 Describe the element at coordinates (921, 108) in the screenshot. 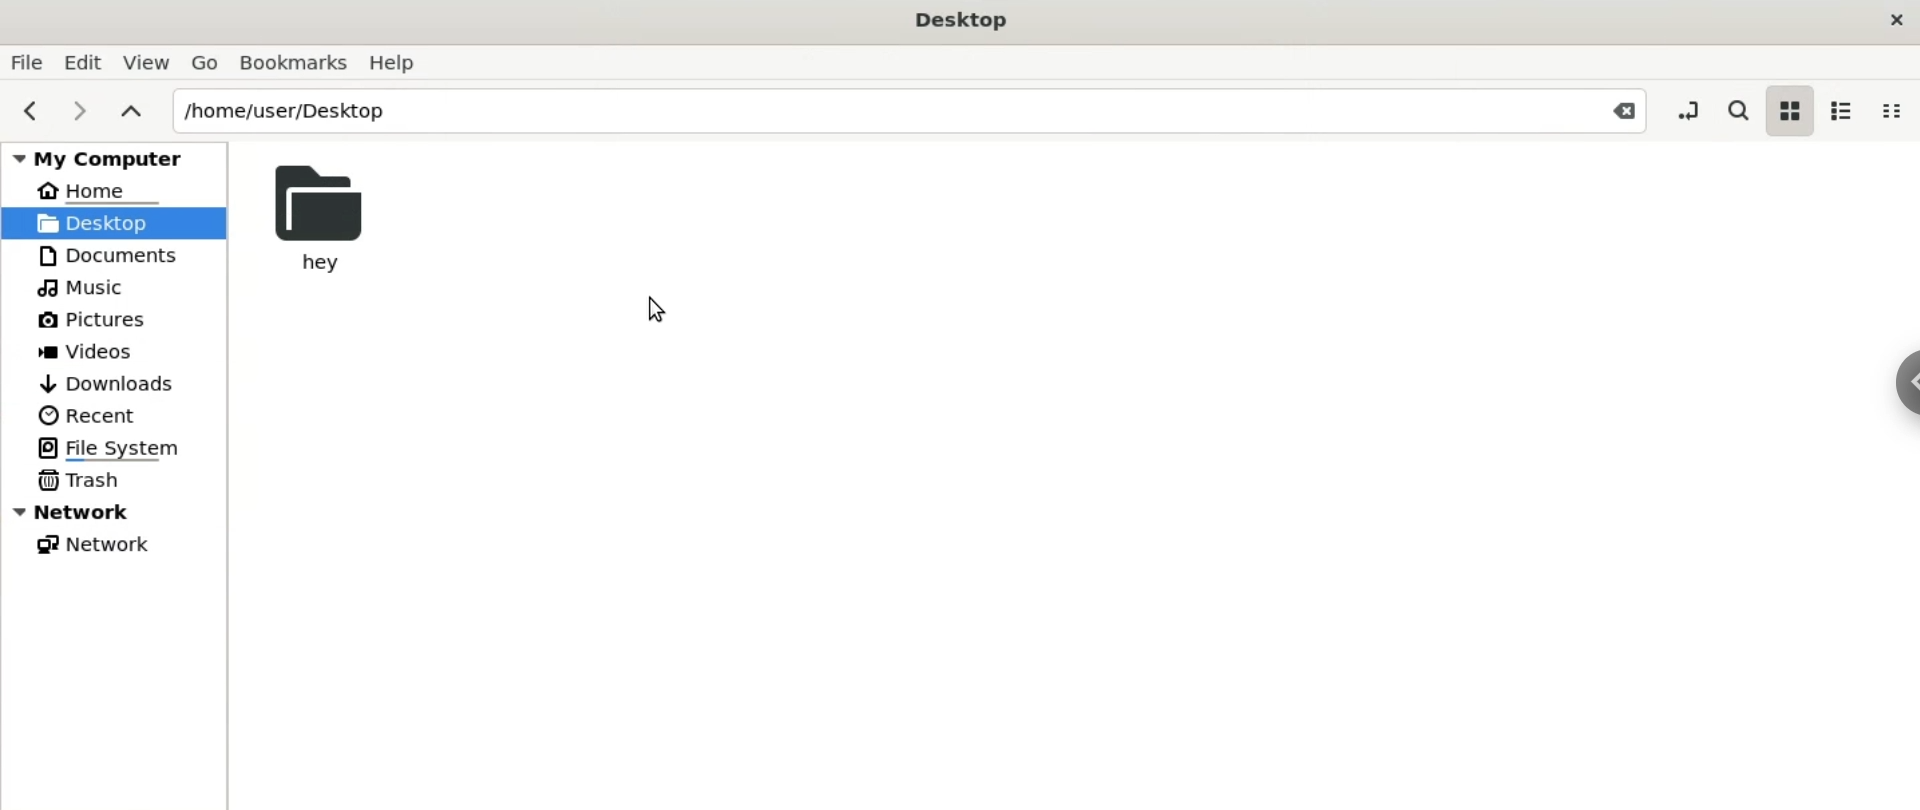

I see `/home/user/Desktop` at that location.